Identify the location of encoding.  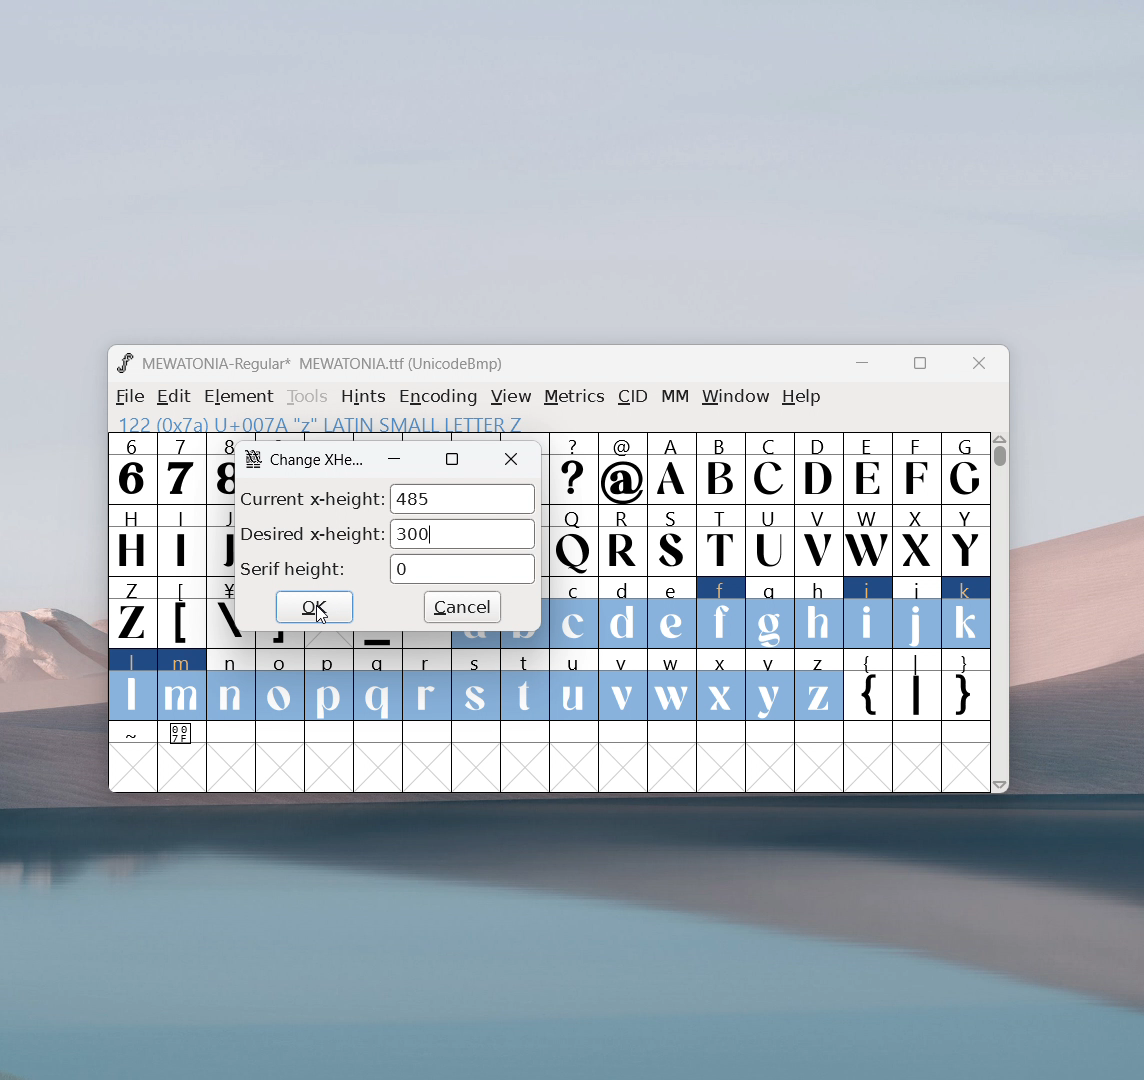
(438, 395).